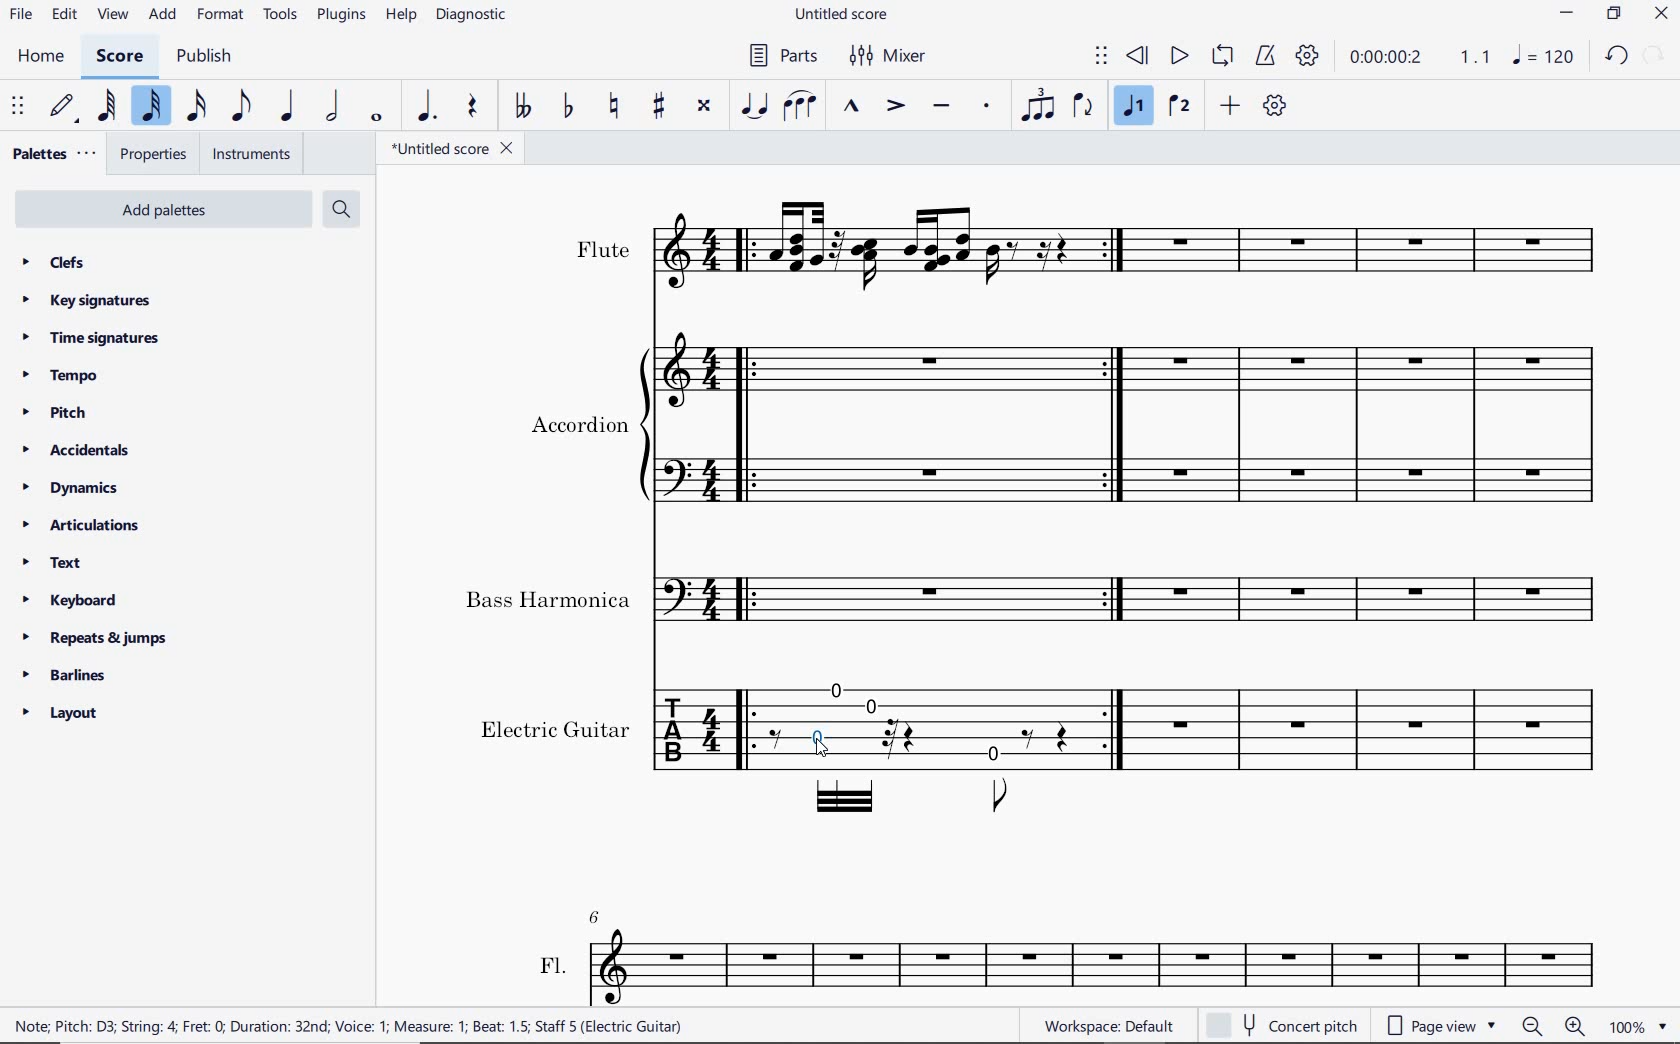 The height and width of the screenshot is (1044, 1680). What do you see at coordinates (1177, 57) in the screenshot?
I see `play` at bounding box center [1177, 57].